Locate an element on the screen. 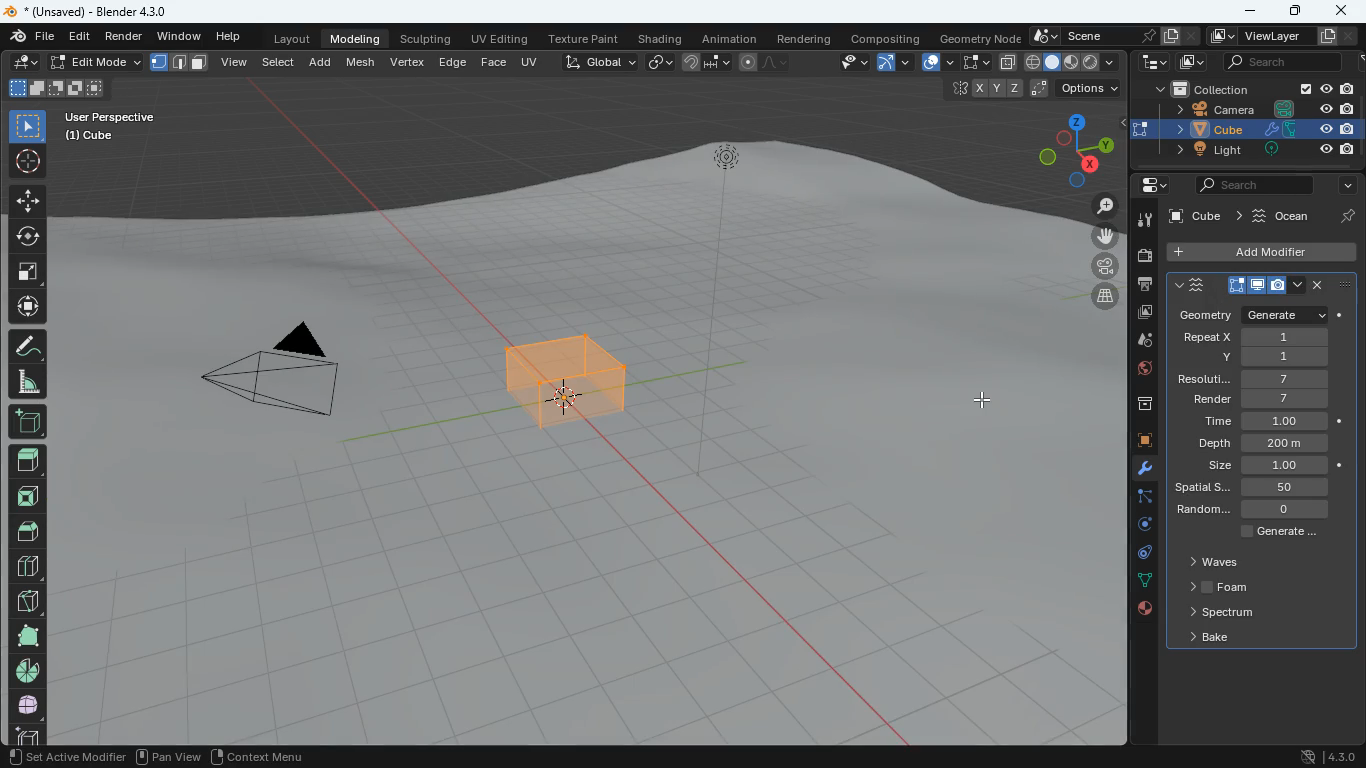 The height and width of the screenshot is (768, 1366). compositing is located at coordinates (887, 36).